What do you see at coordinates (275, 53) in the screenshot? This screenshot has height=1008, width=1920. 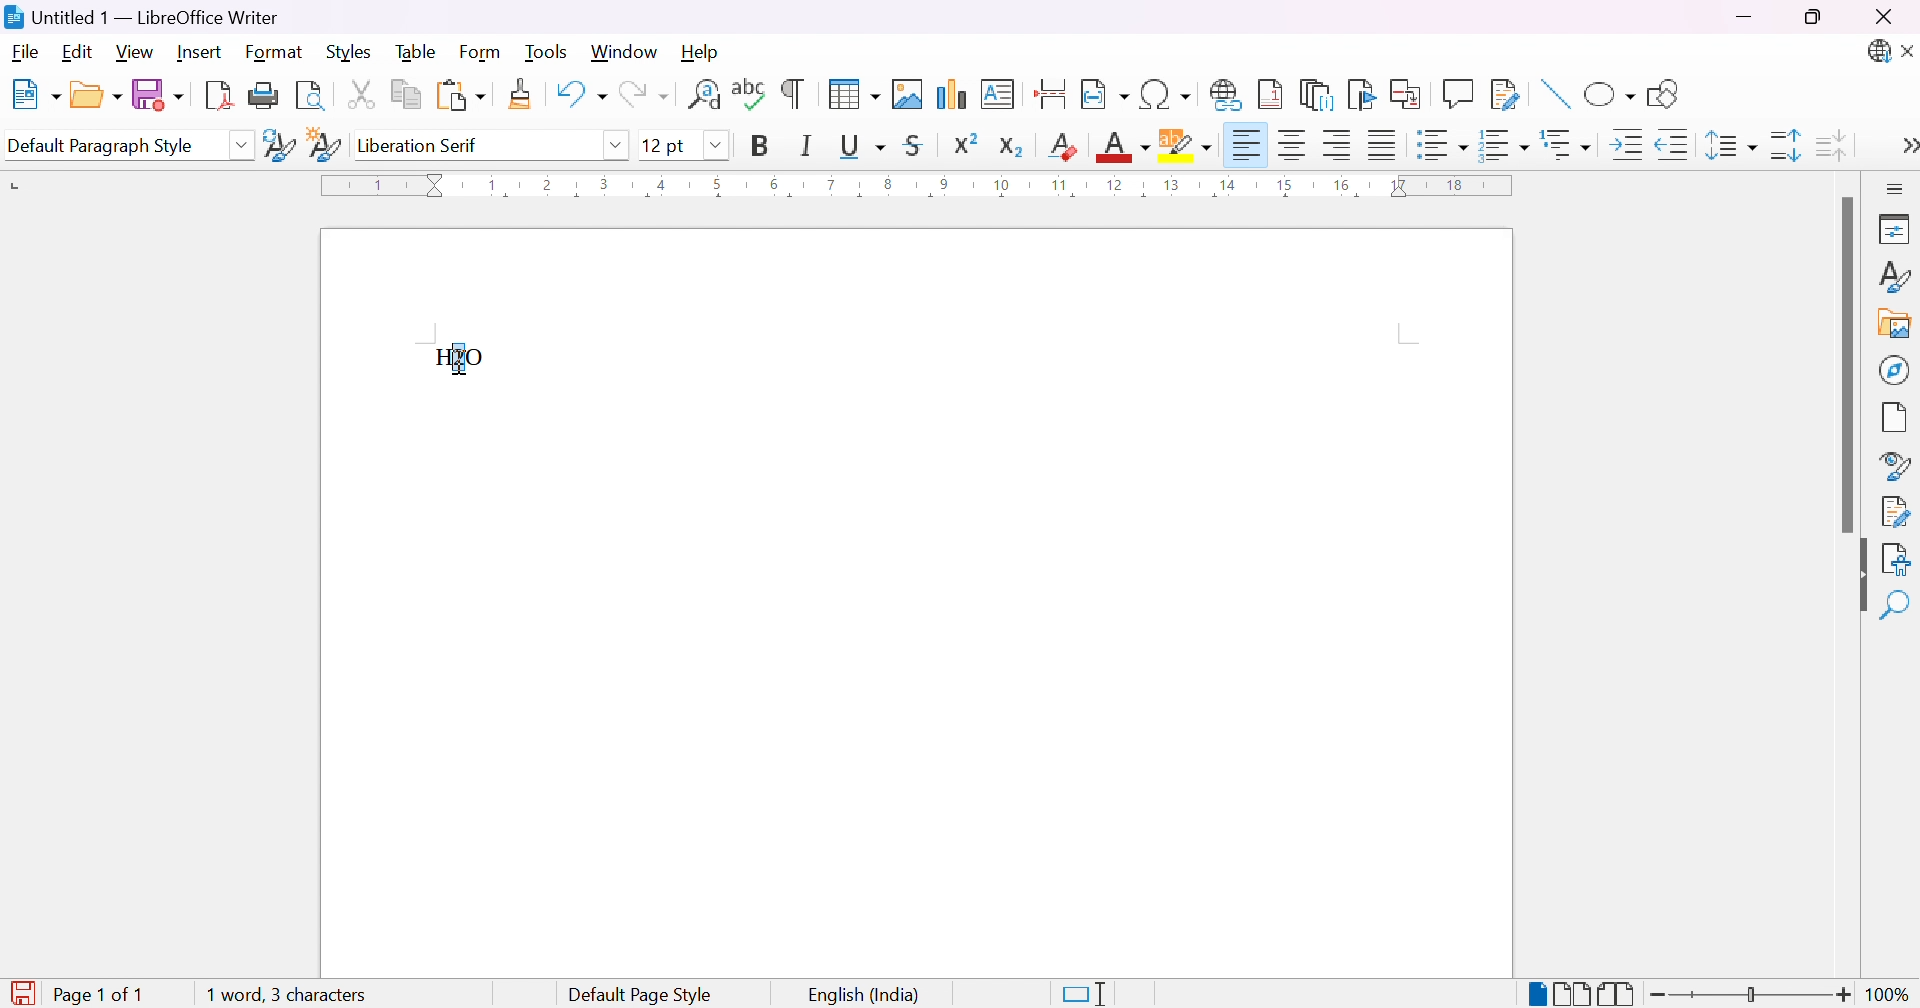 I see `Format` at bounding box center [275, 53].